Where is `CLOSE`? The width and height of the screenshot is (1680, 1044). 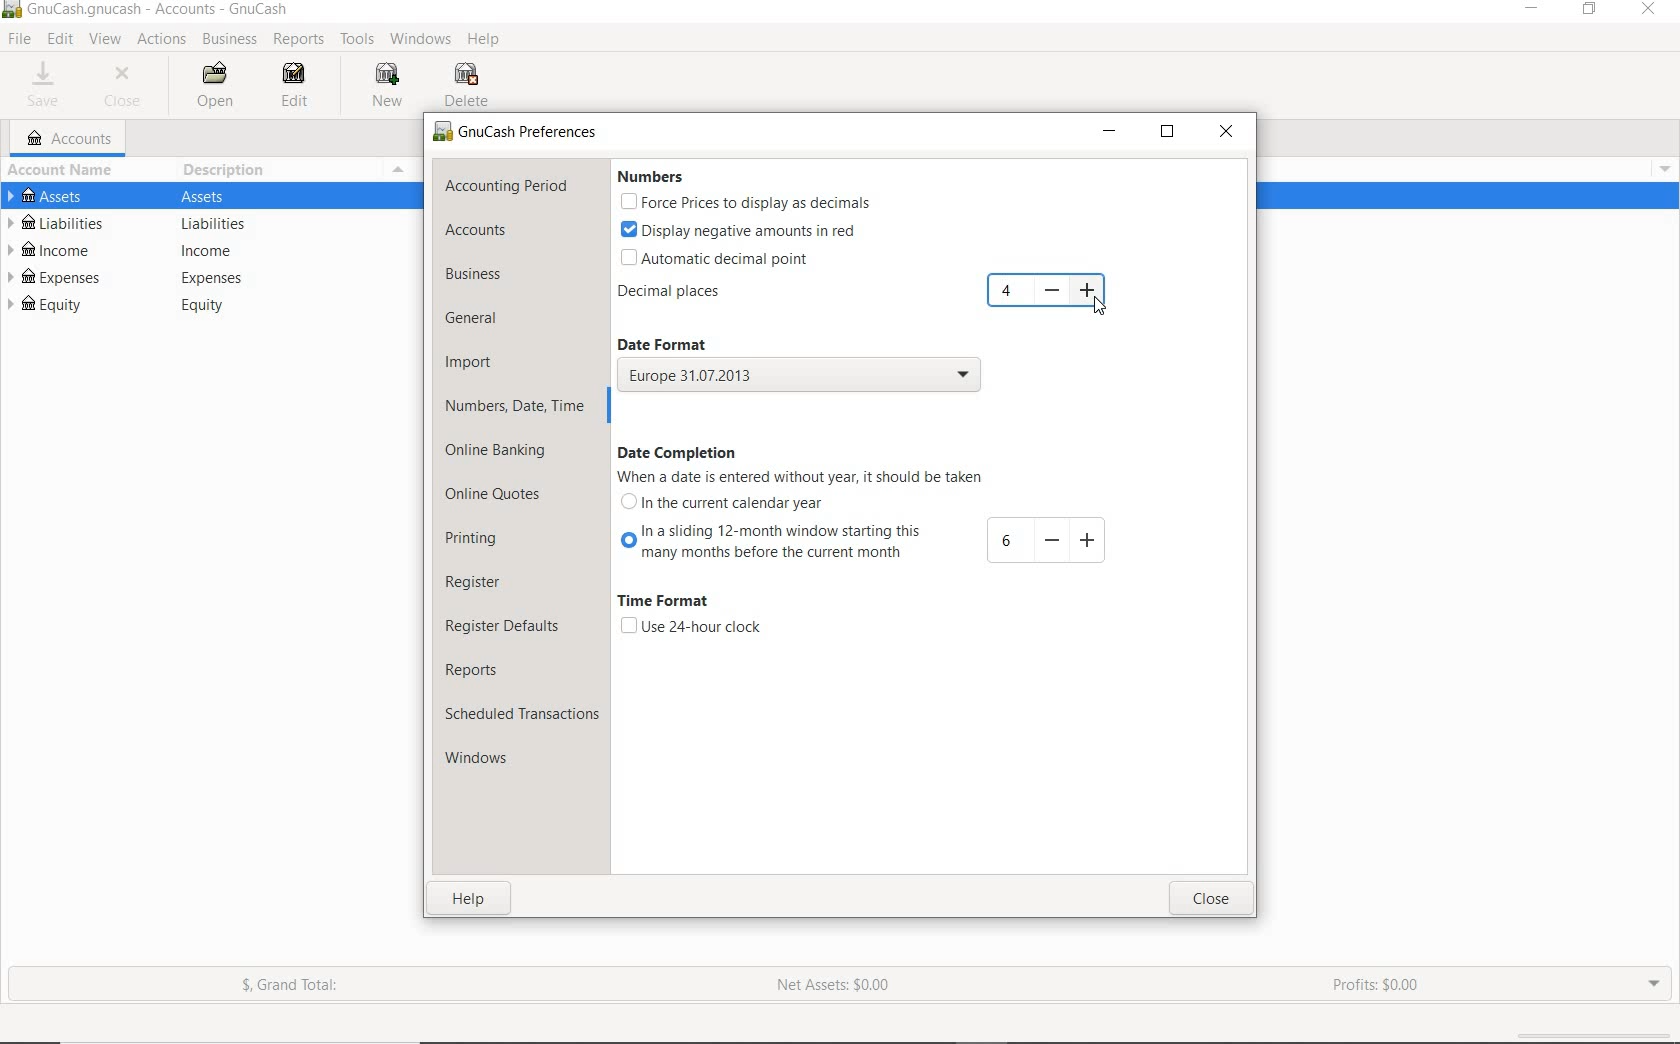 CLOSE is located at coordinates (128, 87).